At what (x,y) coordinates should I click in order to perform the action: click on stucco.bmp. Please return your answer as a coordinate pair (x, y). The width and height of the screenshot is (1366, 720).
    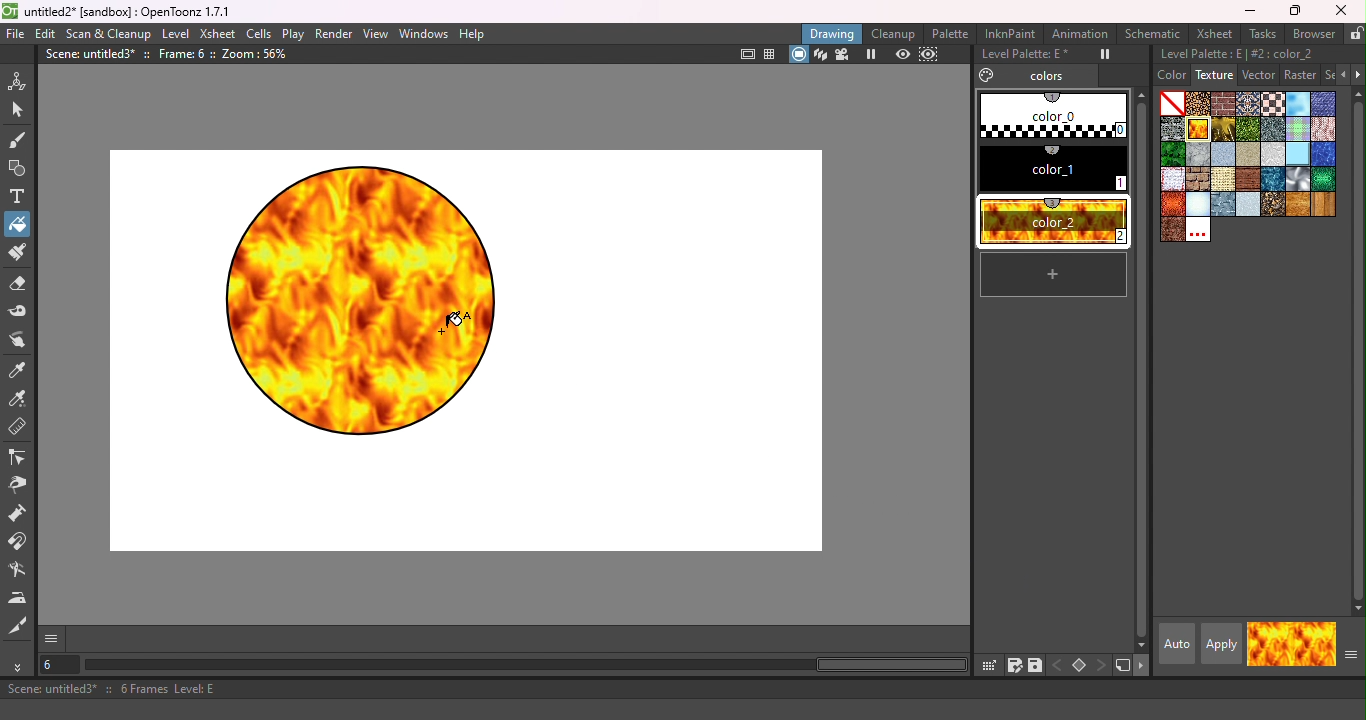
    Looking at the image, I should click on (1249, 205).